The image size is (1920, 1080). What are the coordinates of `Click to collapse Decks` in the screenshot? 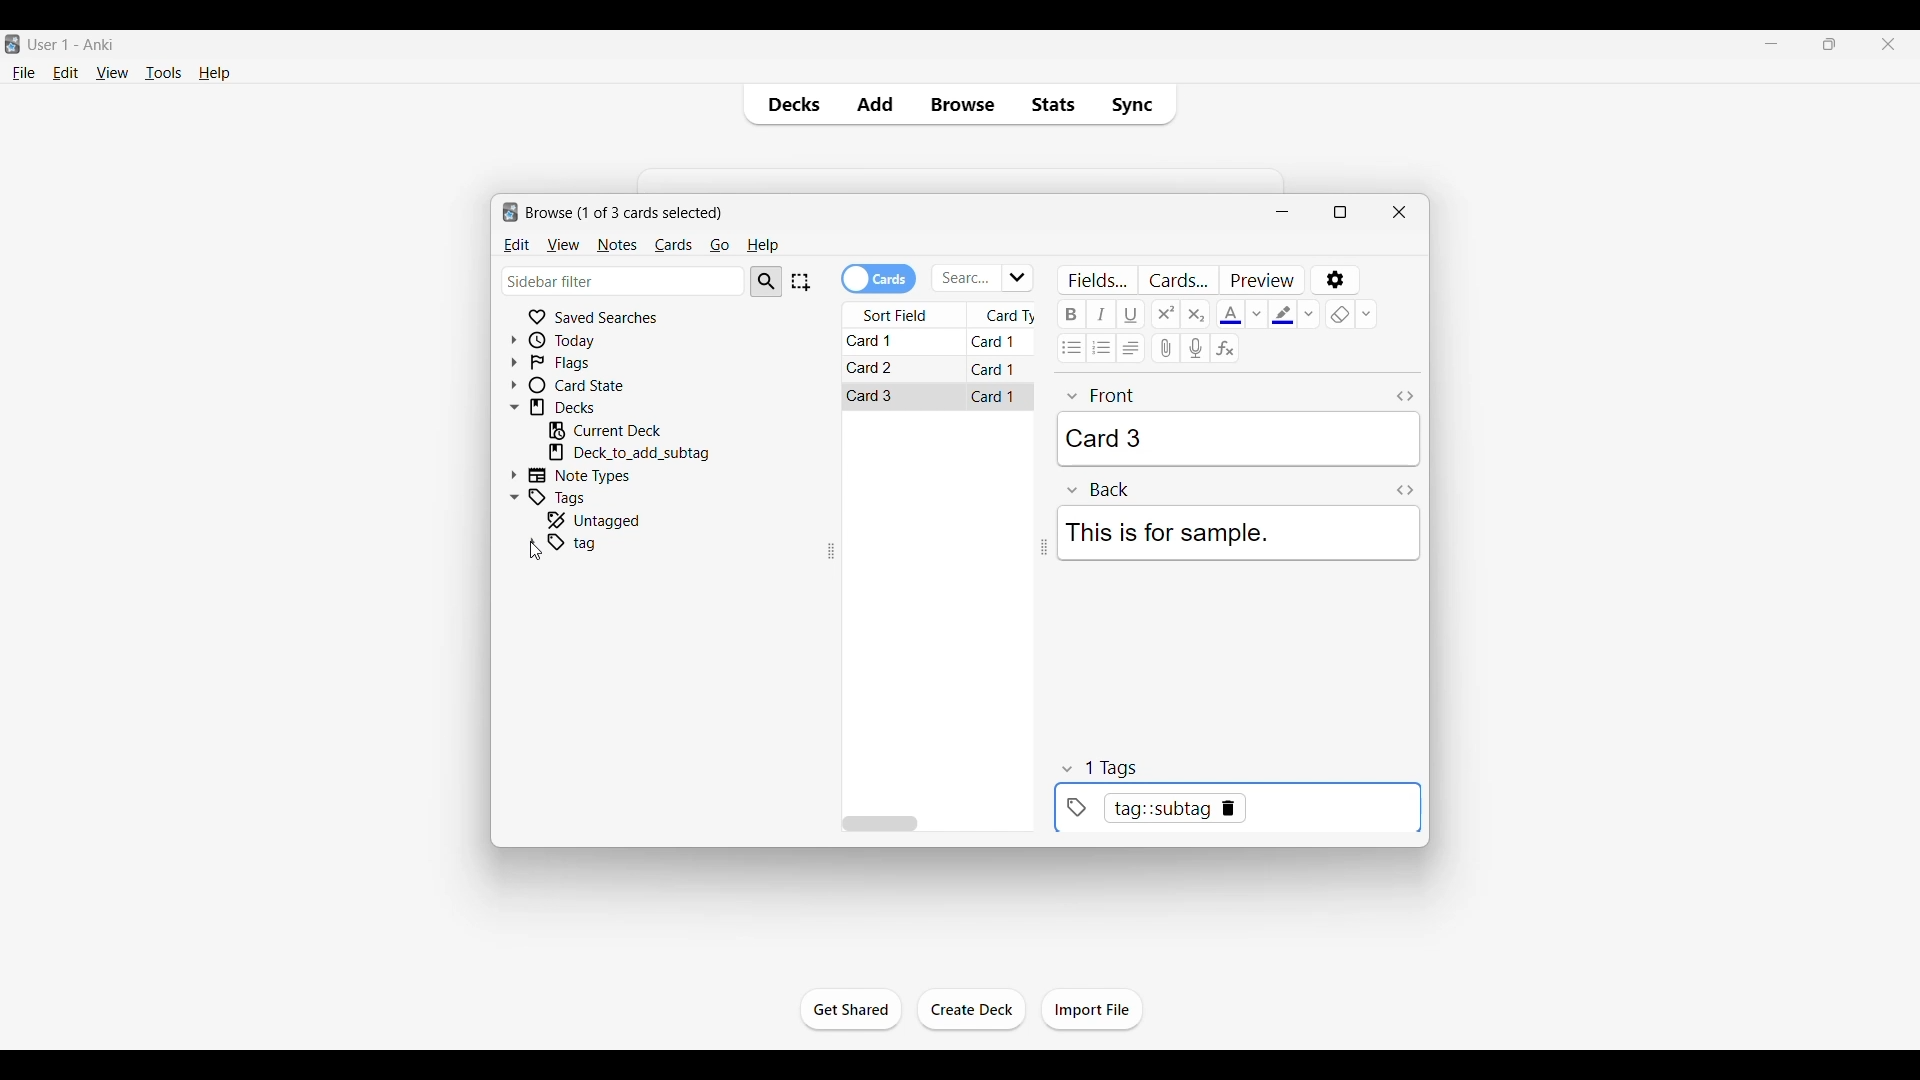 It's located at (514, 408).